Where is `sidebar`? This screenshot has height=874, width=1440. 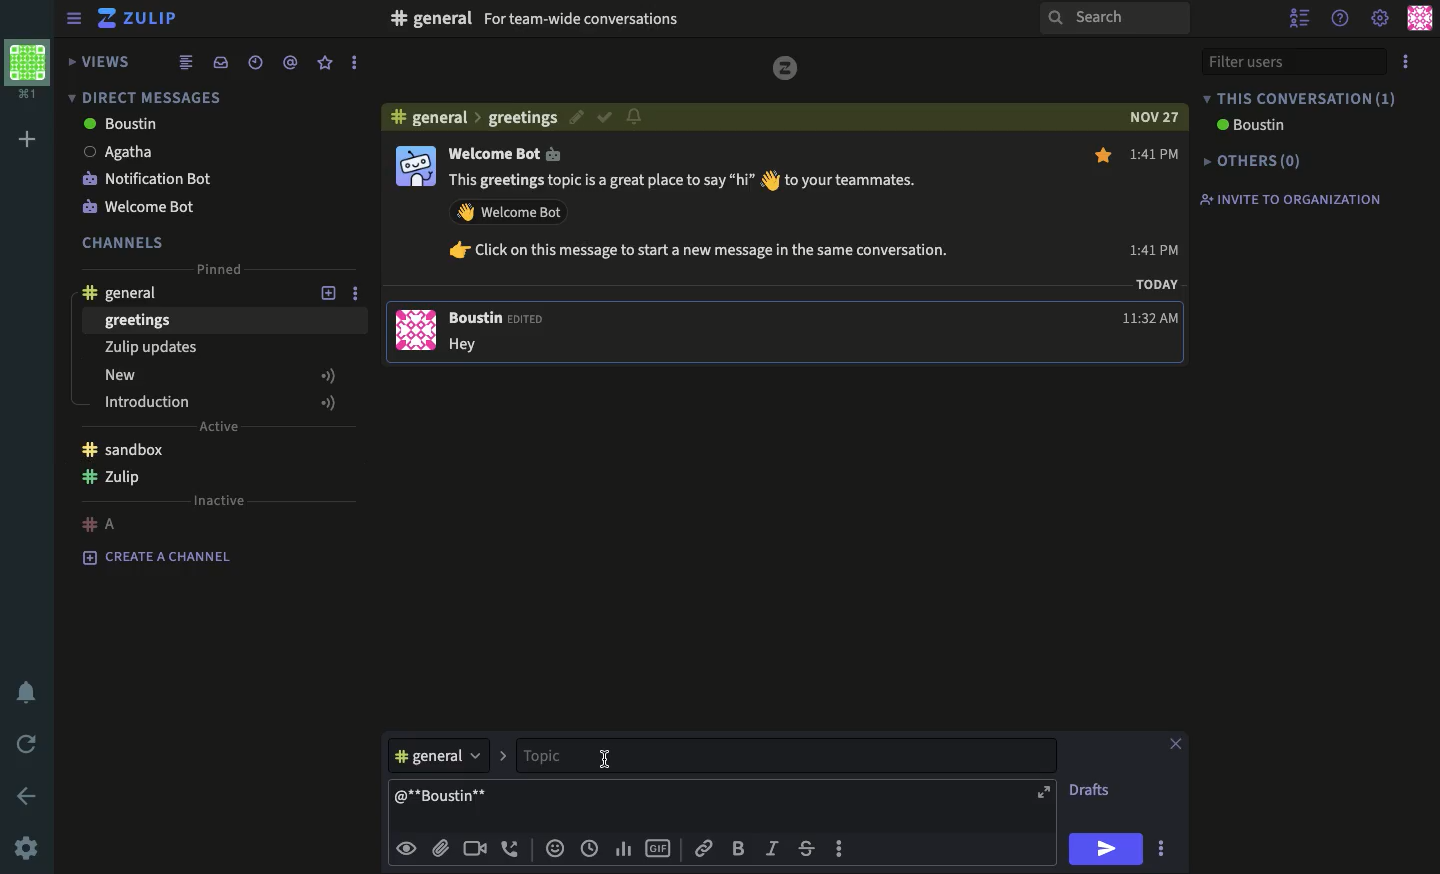
sidebar is located at coordinates (74, 20).